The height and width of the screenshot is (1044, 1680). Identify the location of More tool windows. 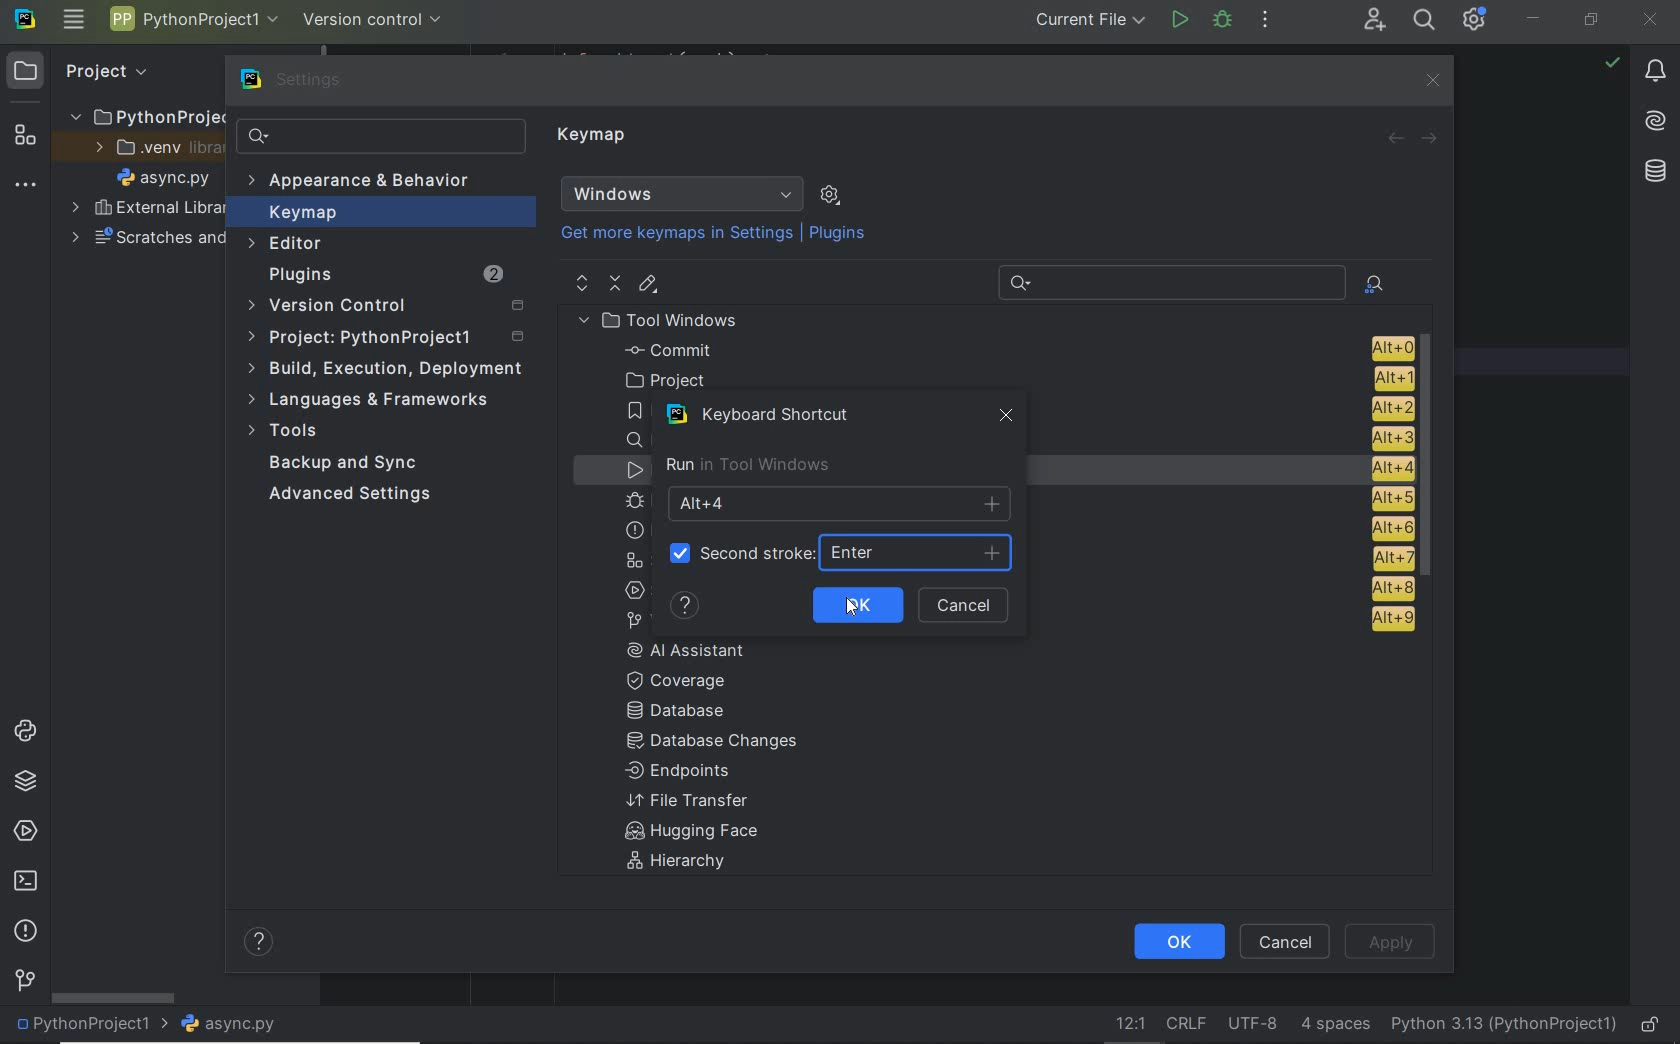
(26, 181).